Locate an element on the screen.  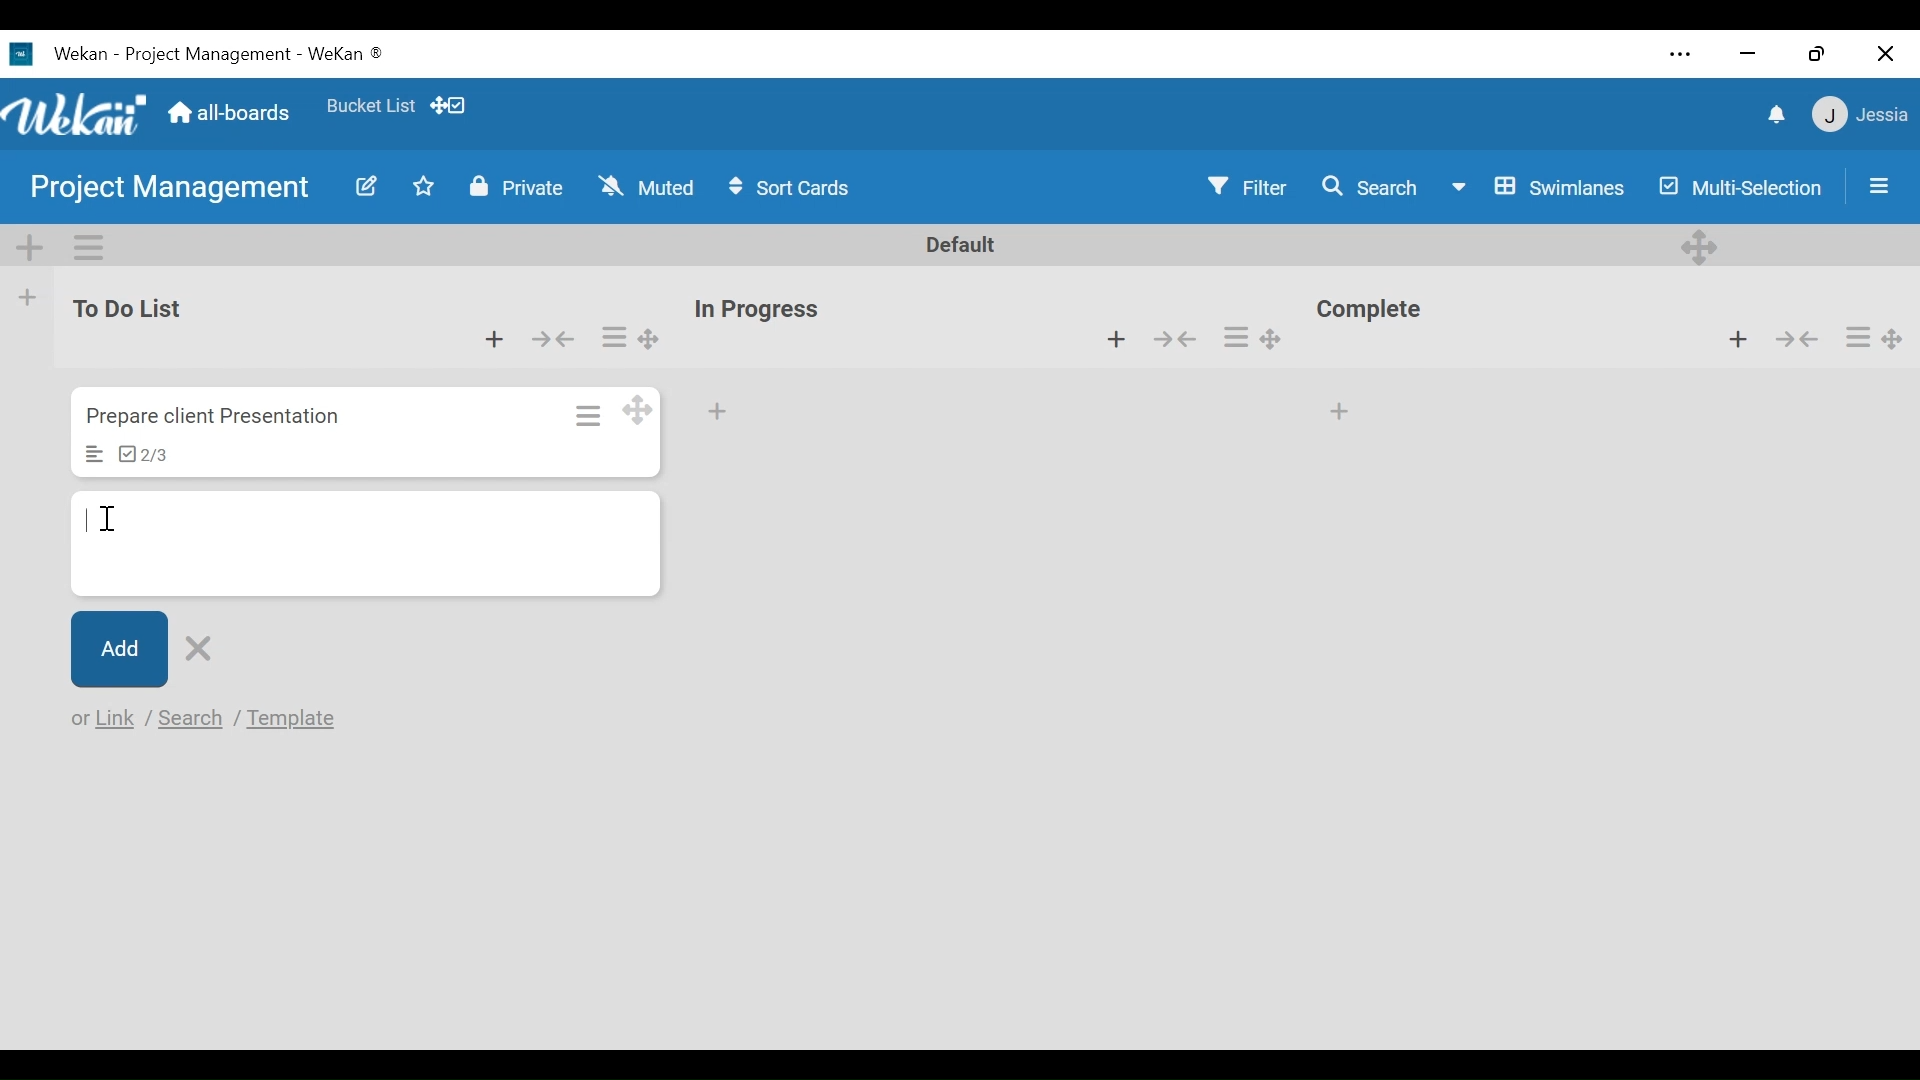
Collapse is located at coordinates (556, 337).